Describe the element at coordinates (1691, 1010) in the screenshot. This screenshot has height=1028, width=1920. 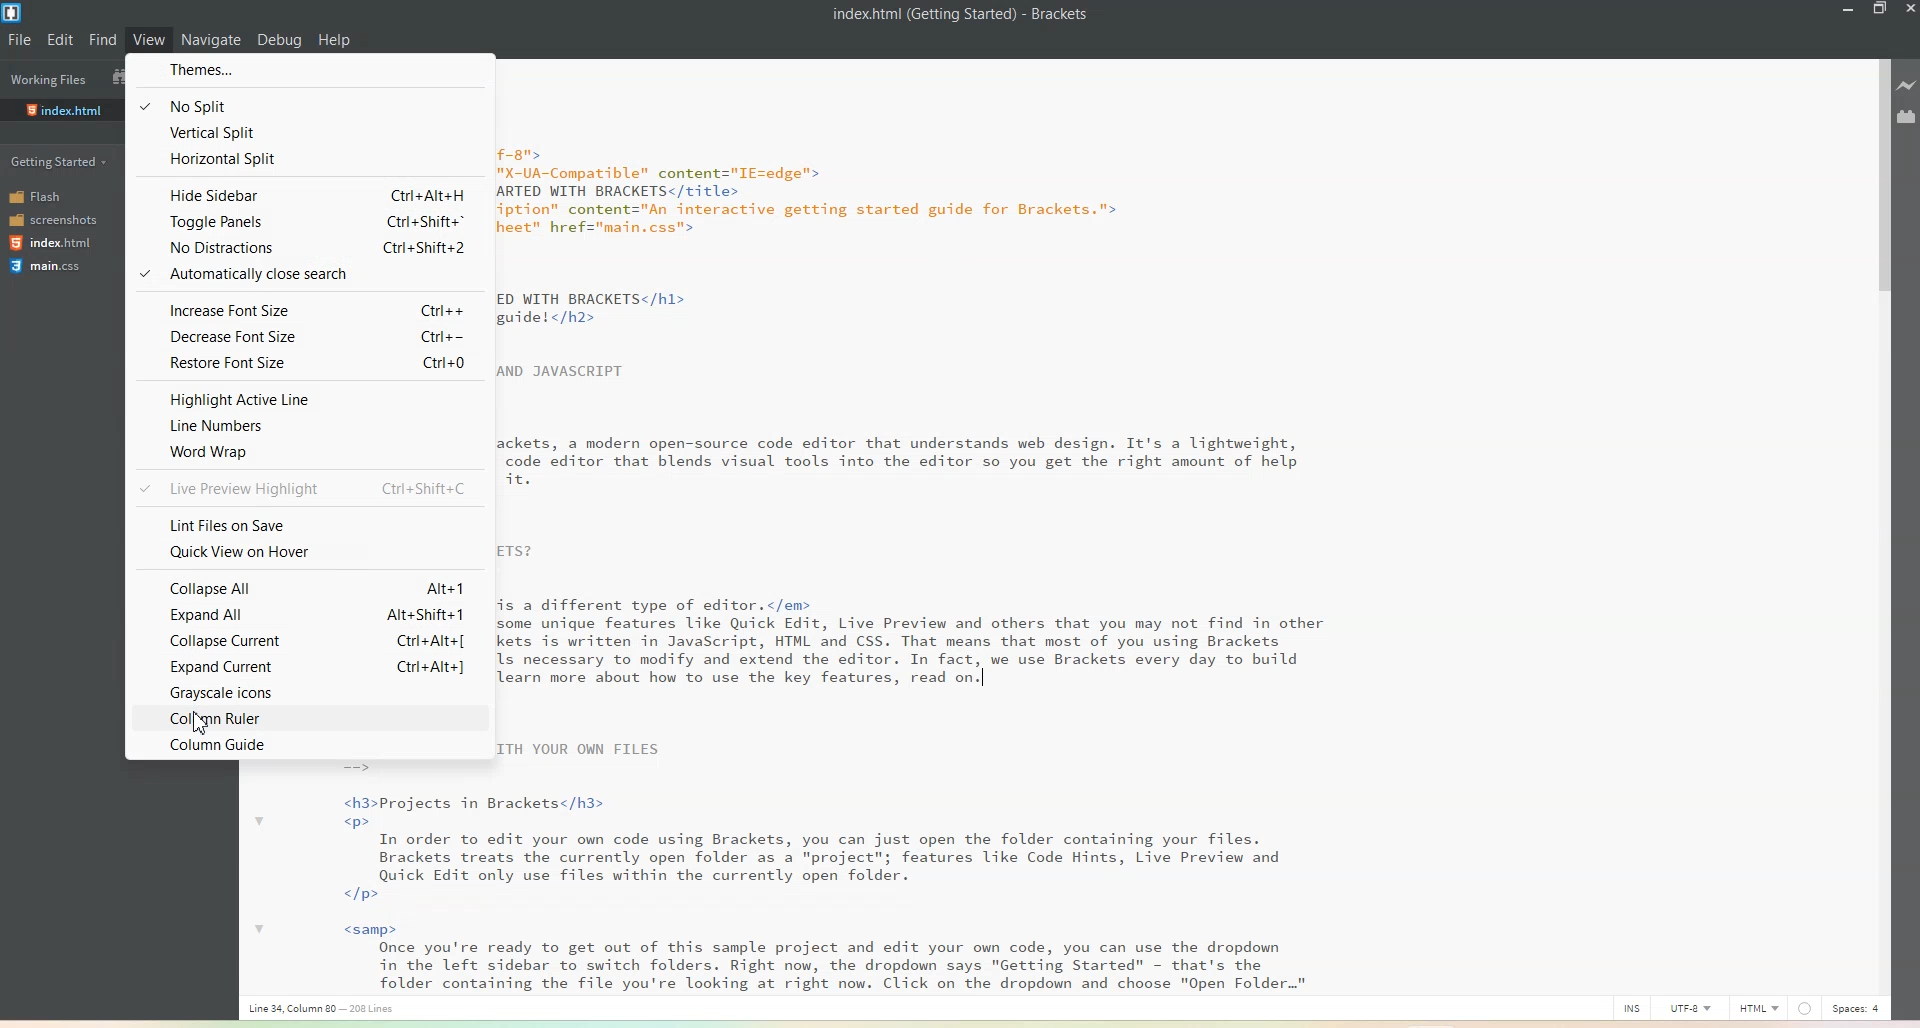
I see `UTF-8` at that location.